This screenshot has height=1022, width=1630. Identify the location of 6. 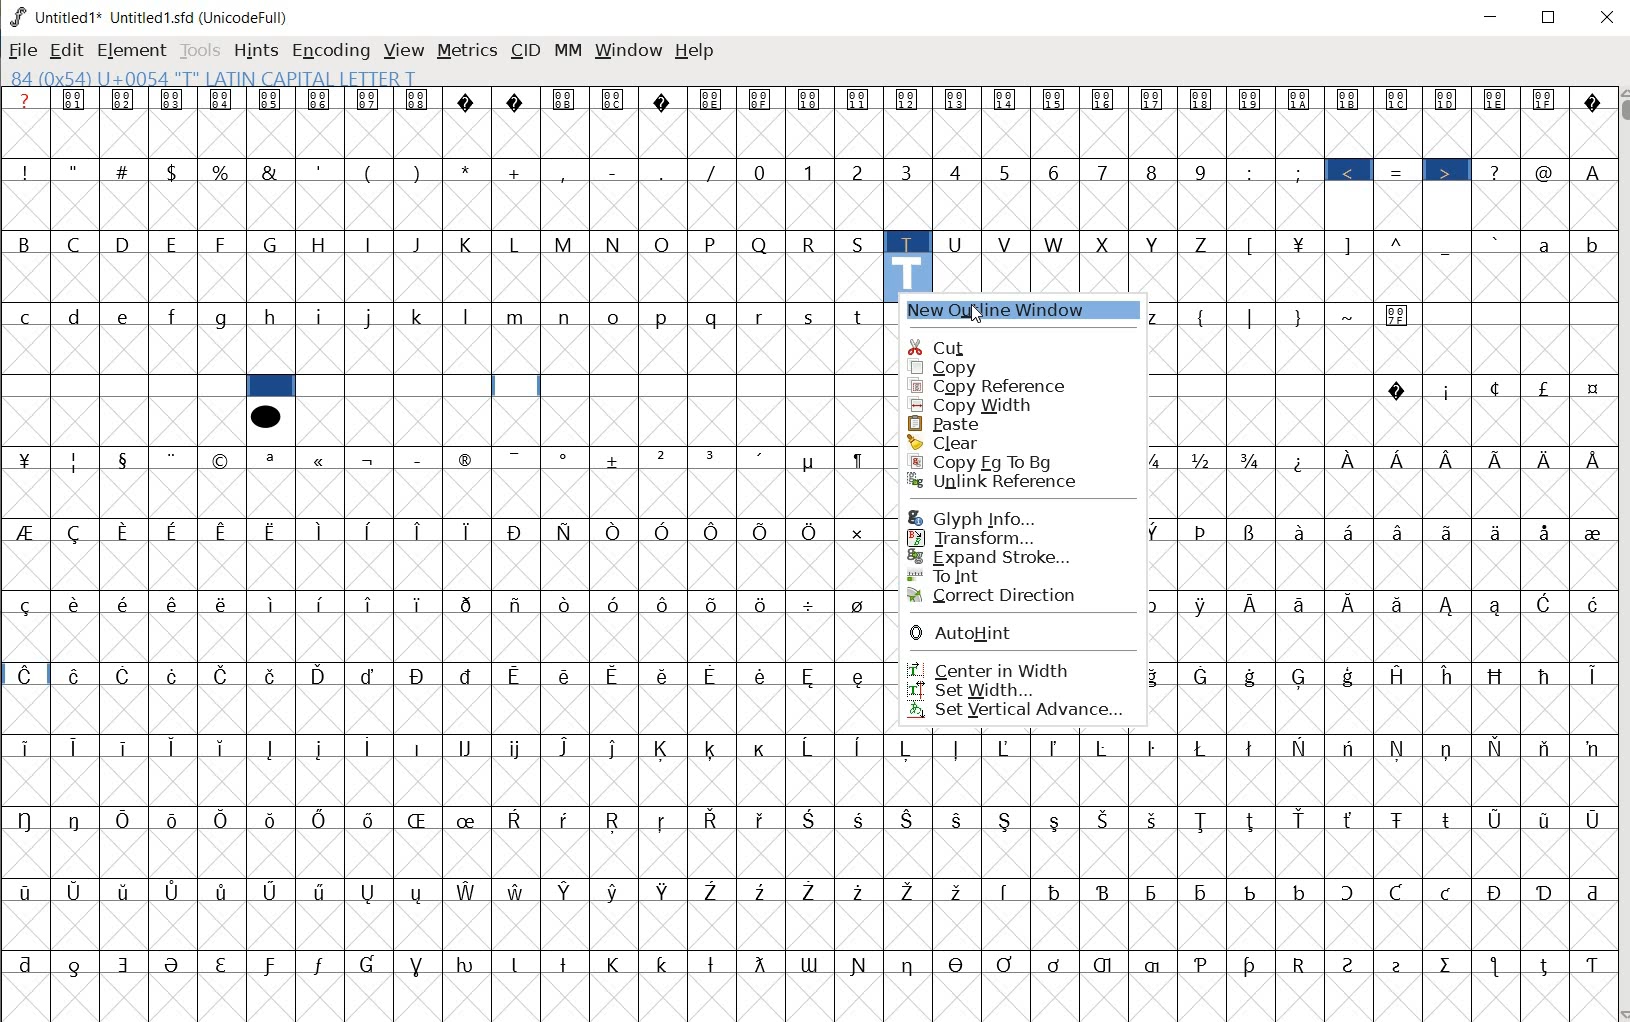
(1053, 172).